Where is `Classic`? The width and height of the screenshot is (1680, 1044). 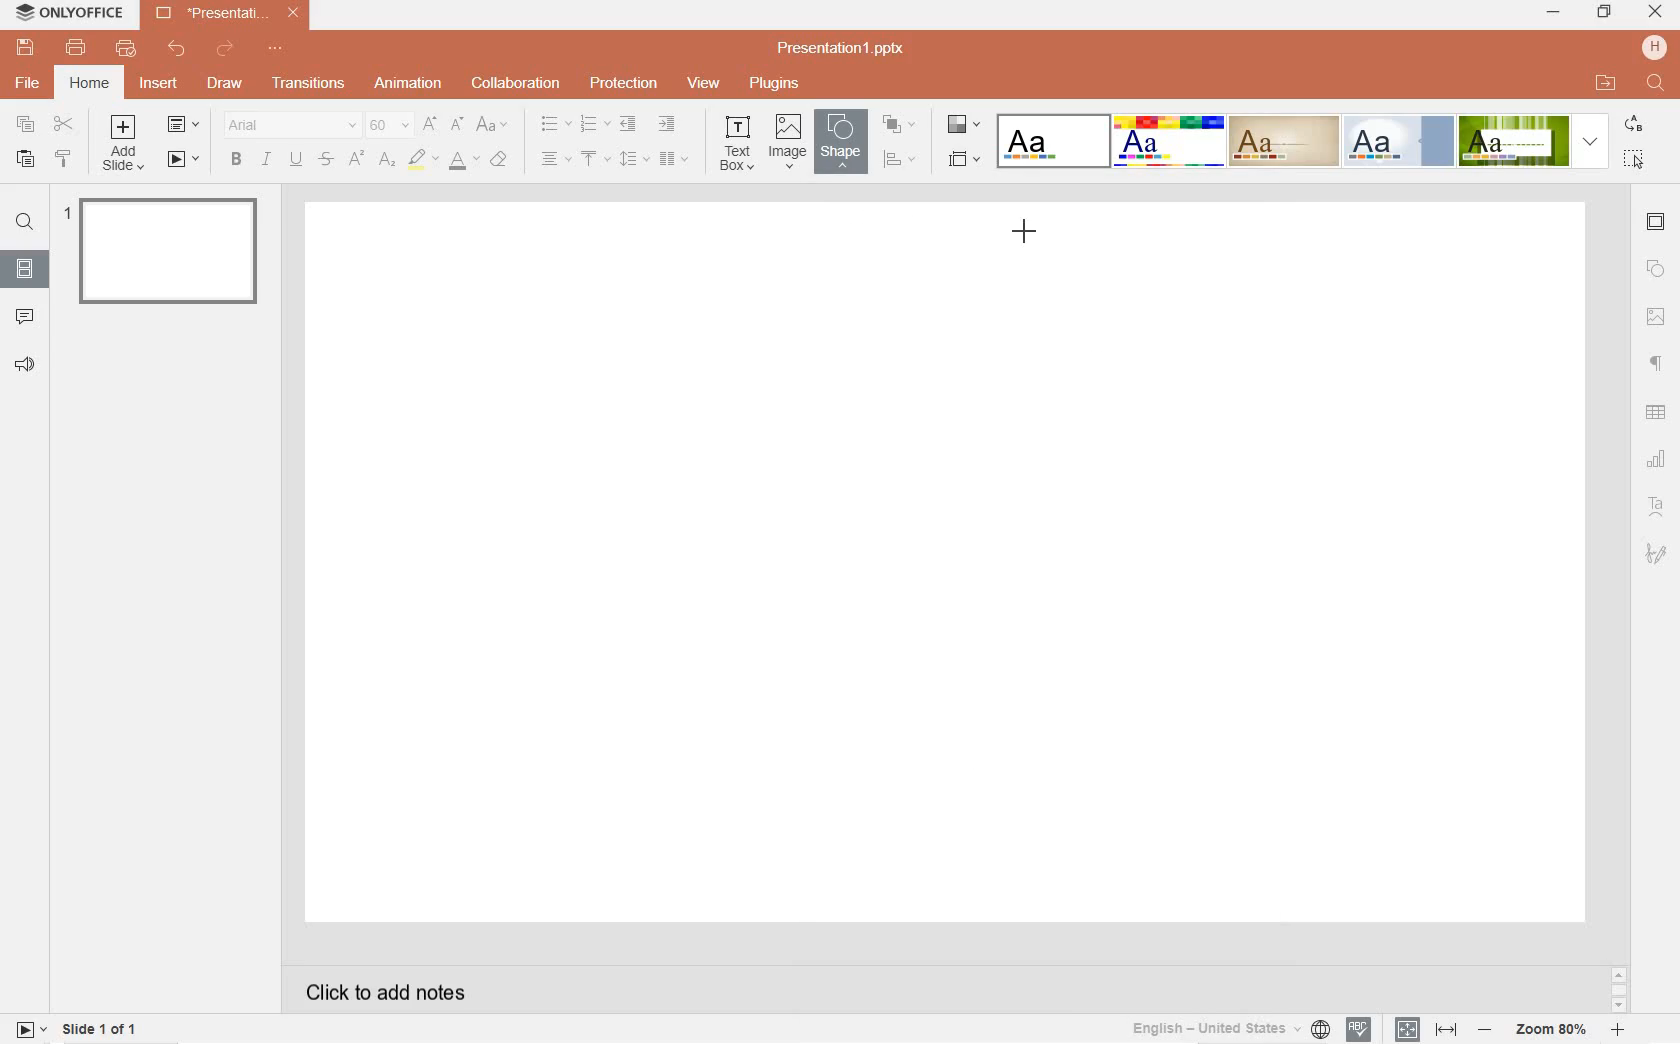
Classic is located at coordinates (1283, 141).